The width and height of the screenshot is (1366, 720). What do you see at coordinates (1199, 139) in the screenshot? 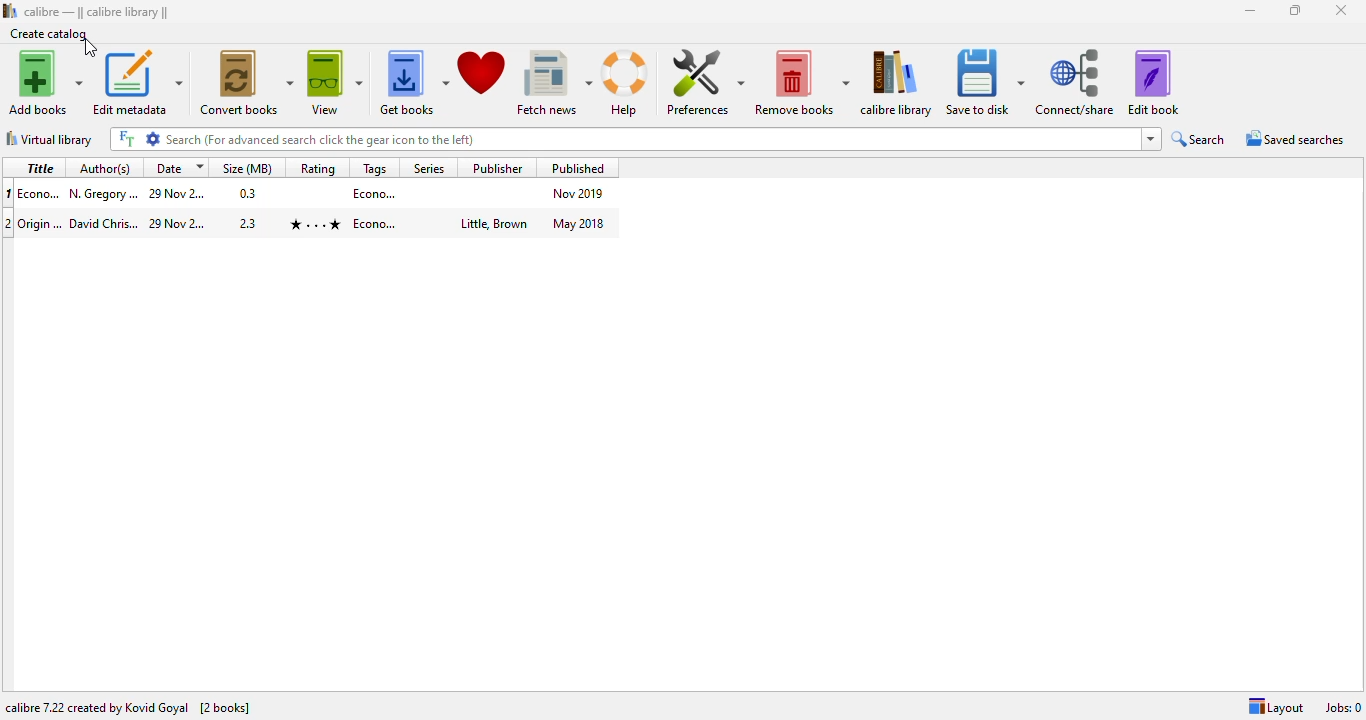
I see `search` at bounding box center [1199, 139].